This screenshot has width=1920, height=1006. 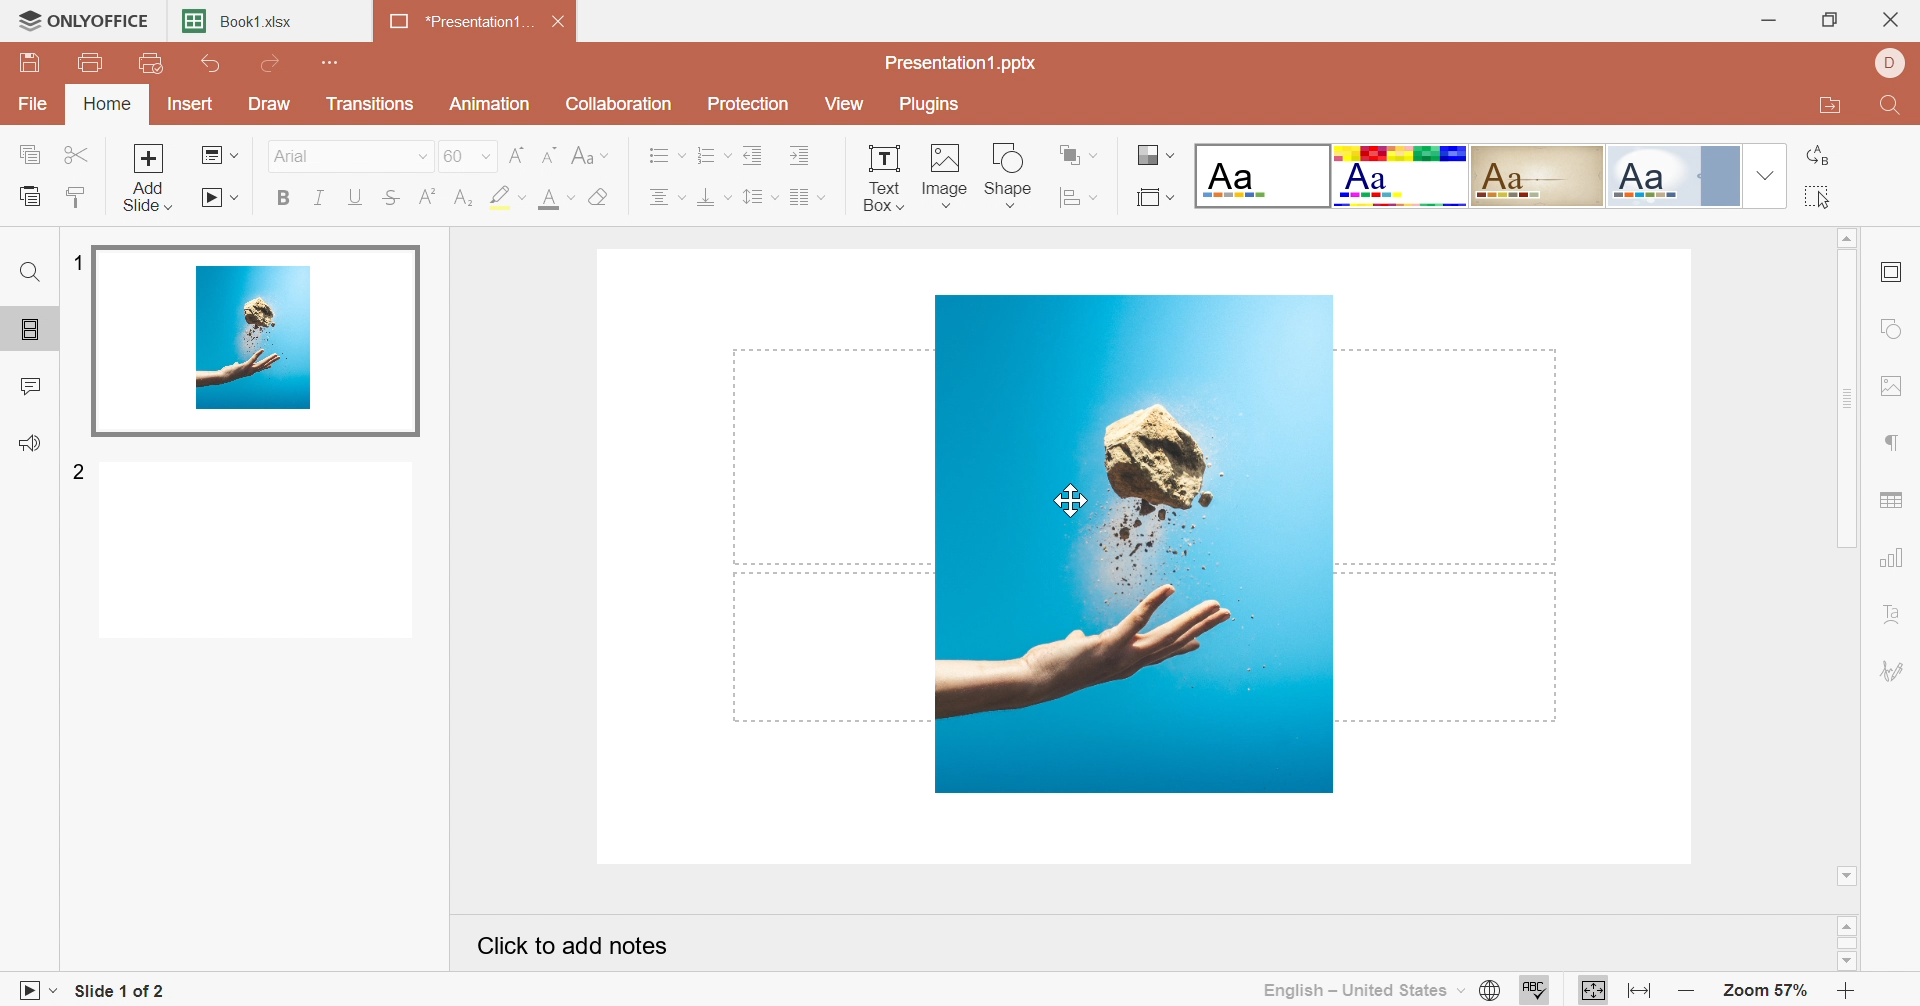 What do you see at coordinates (1895, 18) in the screenshot?
I see `Close` at bounding box center [1895, 18].